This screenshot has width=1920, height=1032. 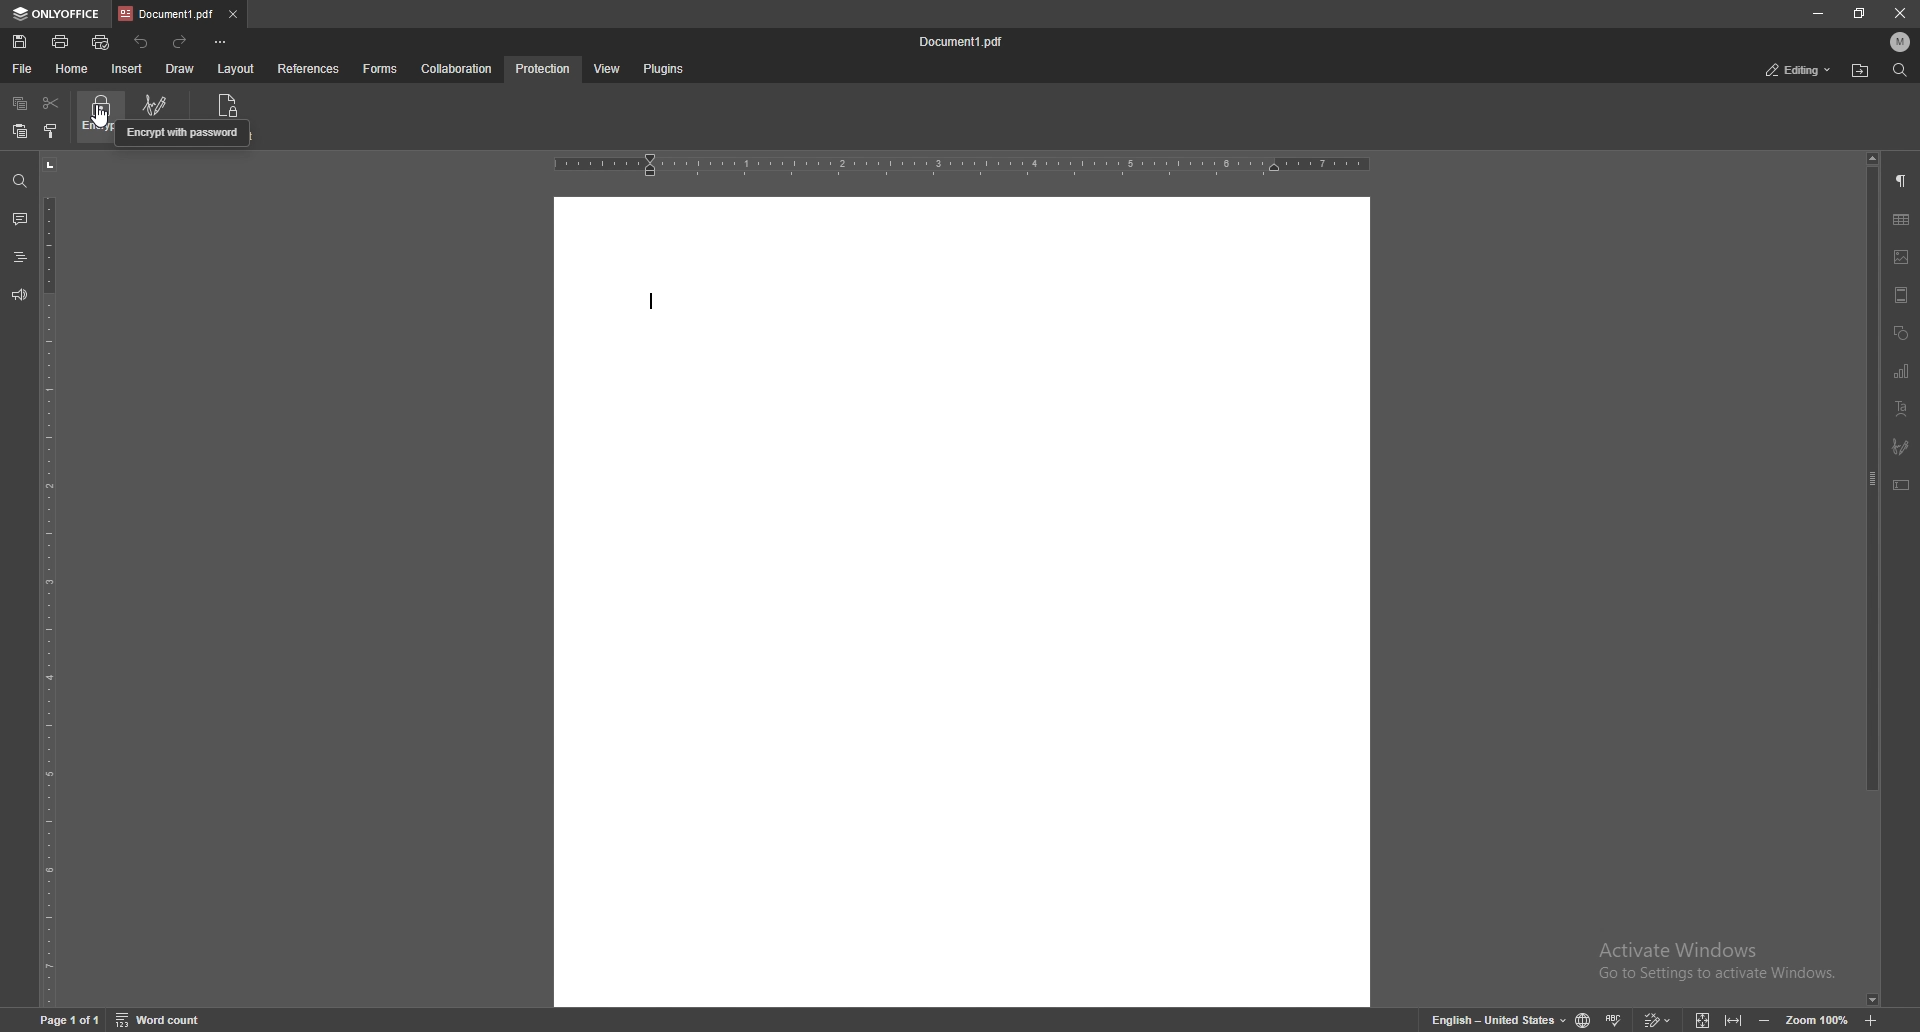 I want to click on file name, so click(x=964, y=42).